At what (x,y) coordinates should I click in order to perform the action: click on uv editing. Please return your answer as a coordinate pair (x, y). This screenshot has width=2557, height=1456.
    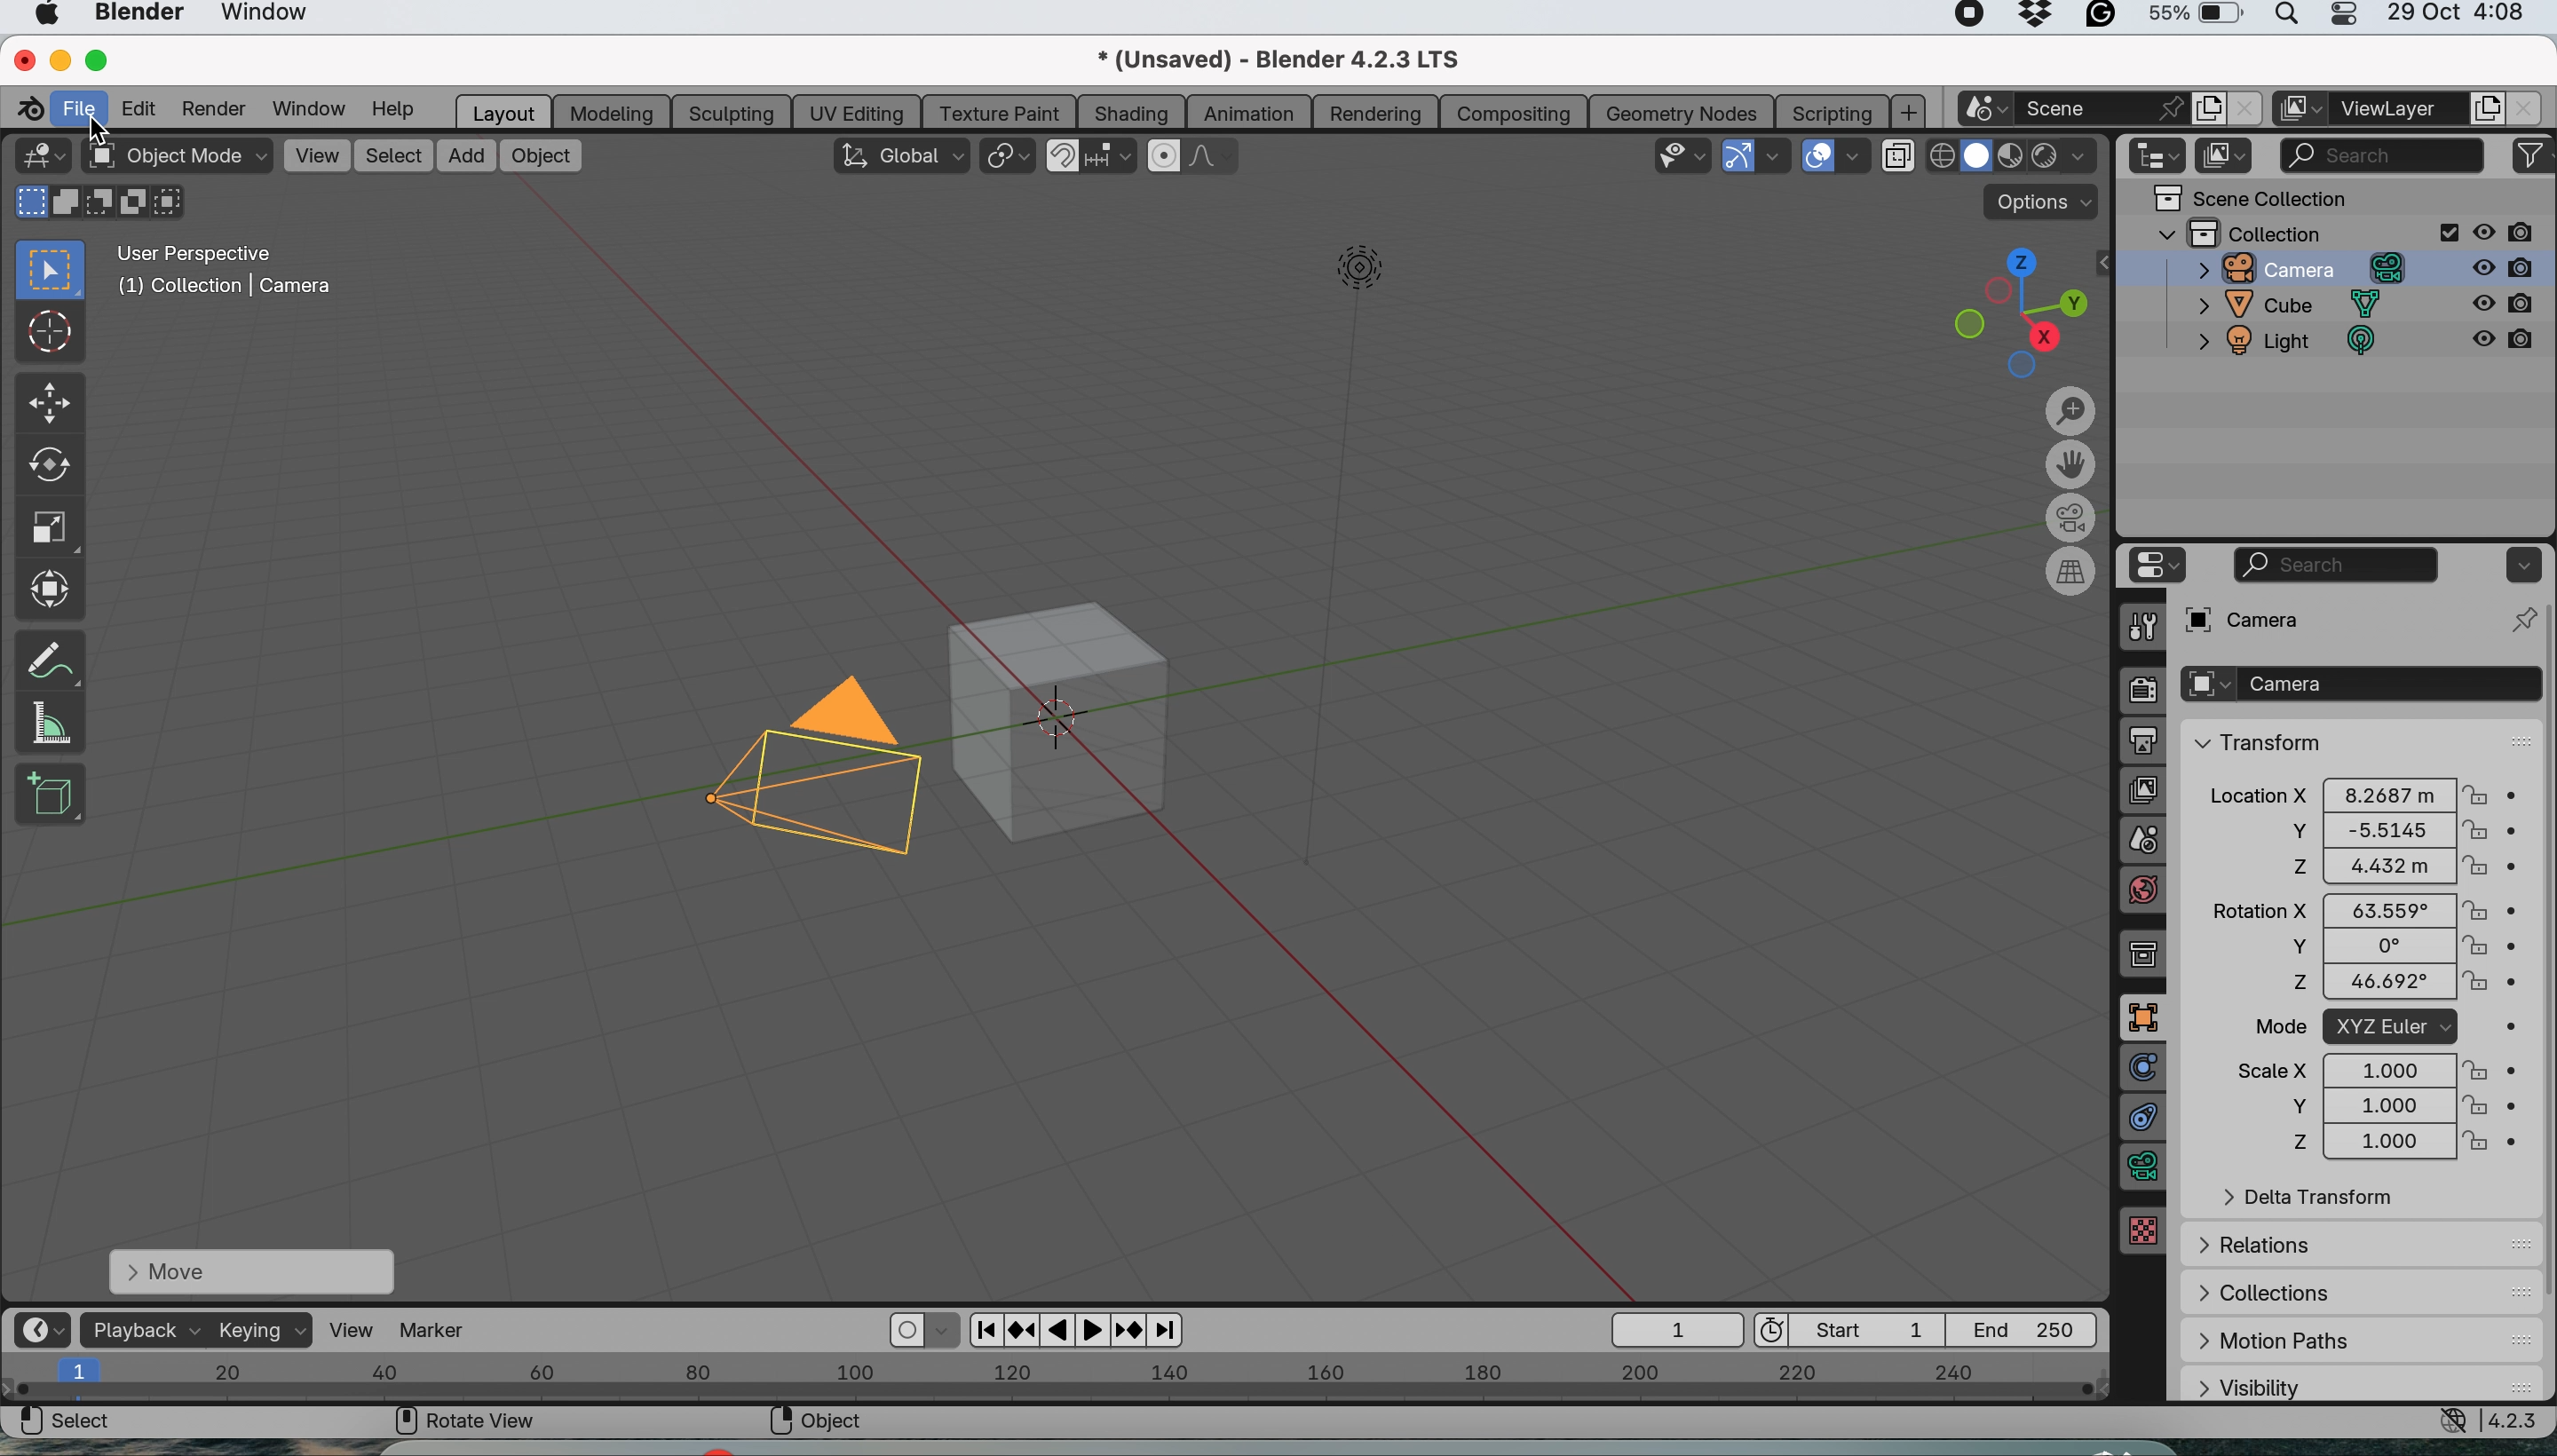
    Looking at the image, I should click on (862, 111).